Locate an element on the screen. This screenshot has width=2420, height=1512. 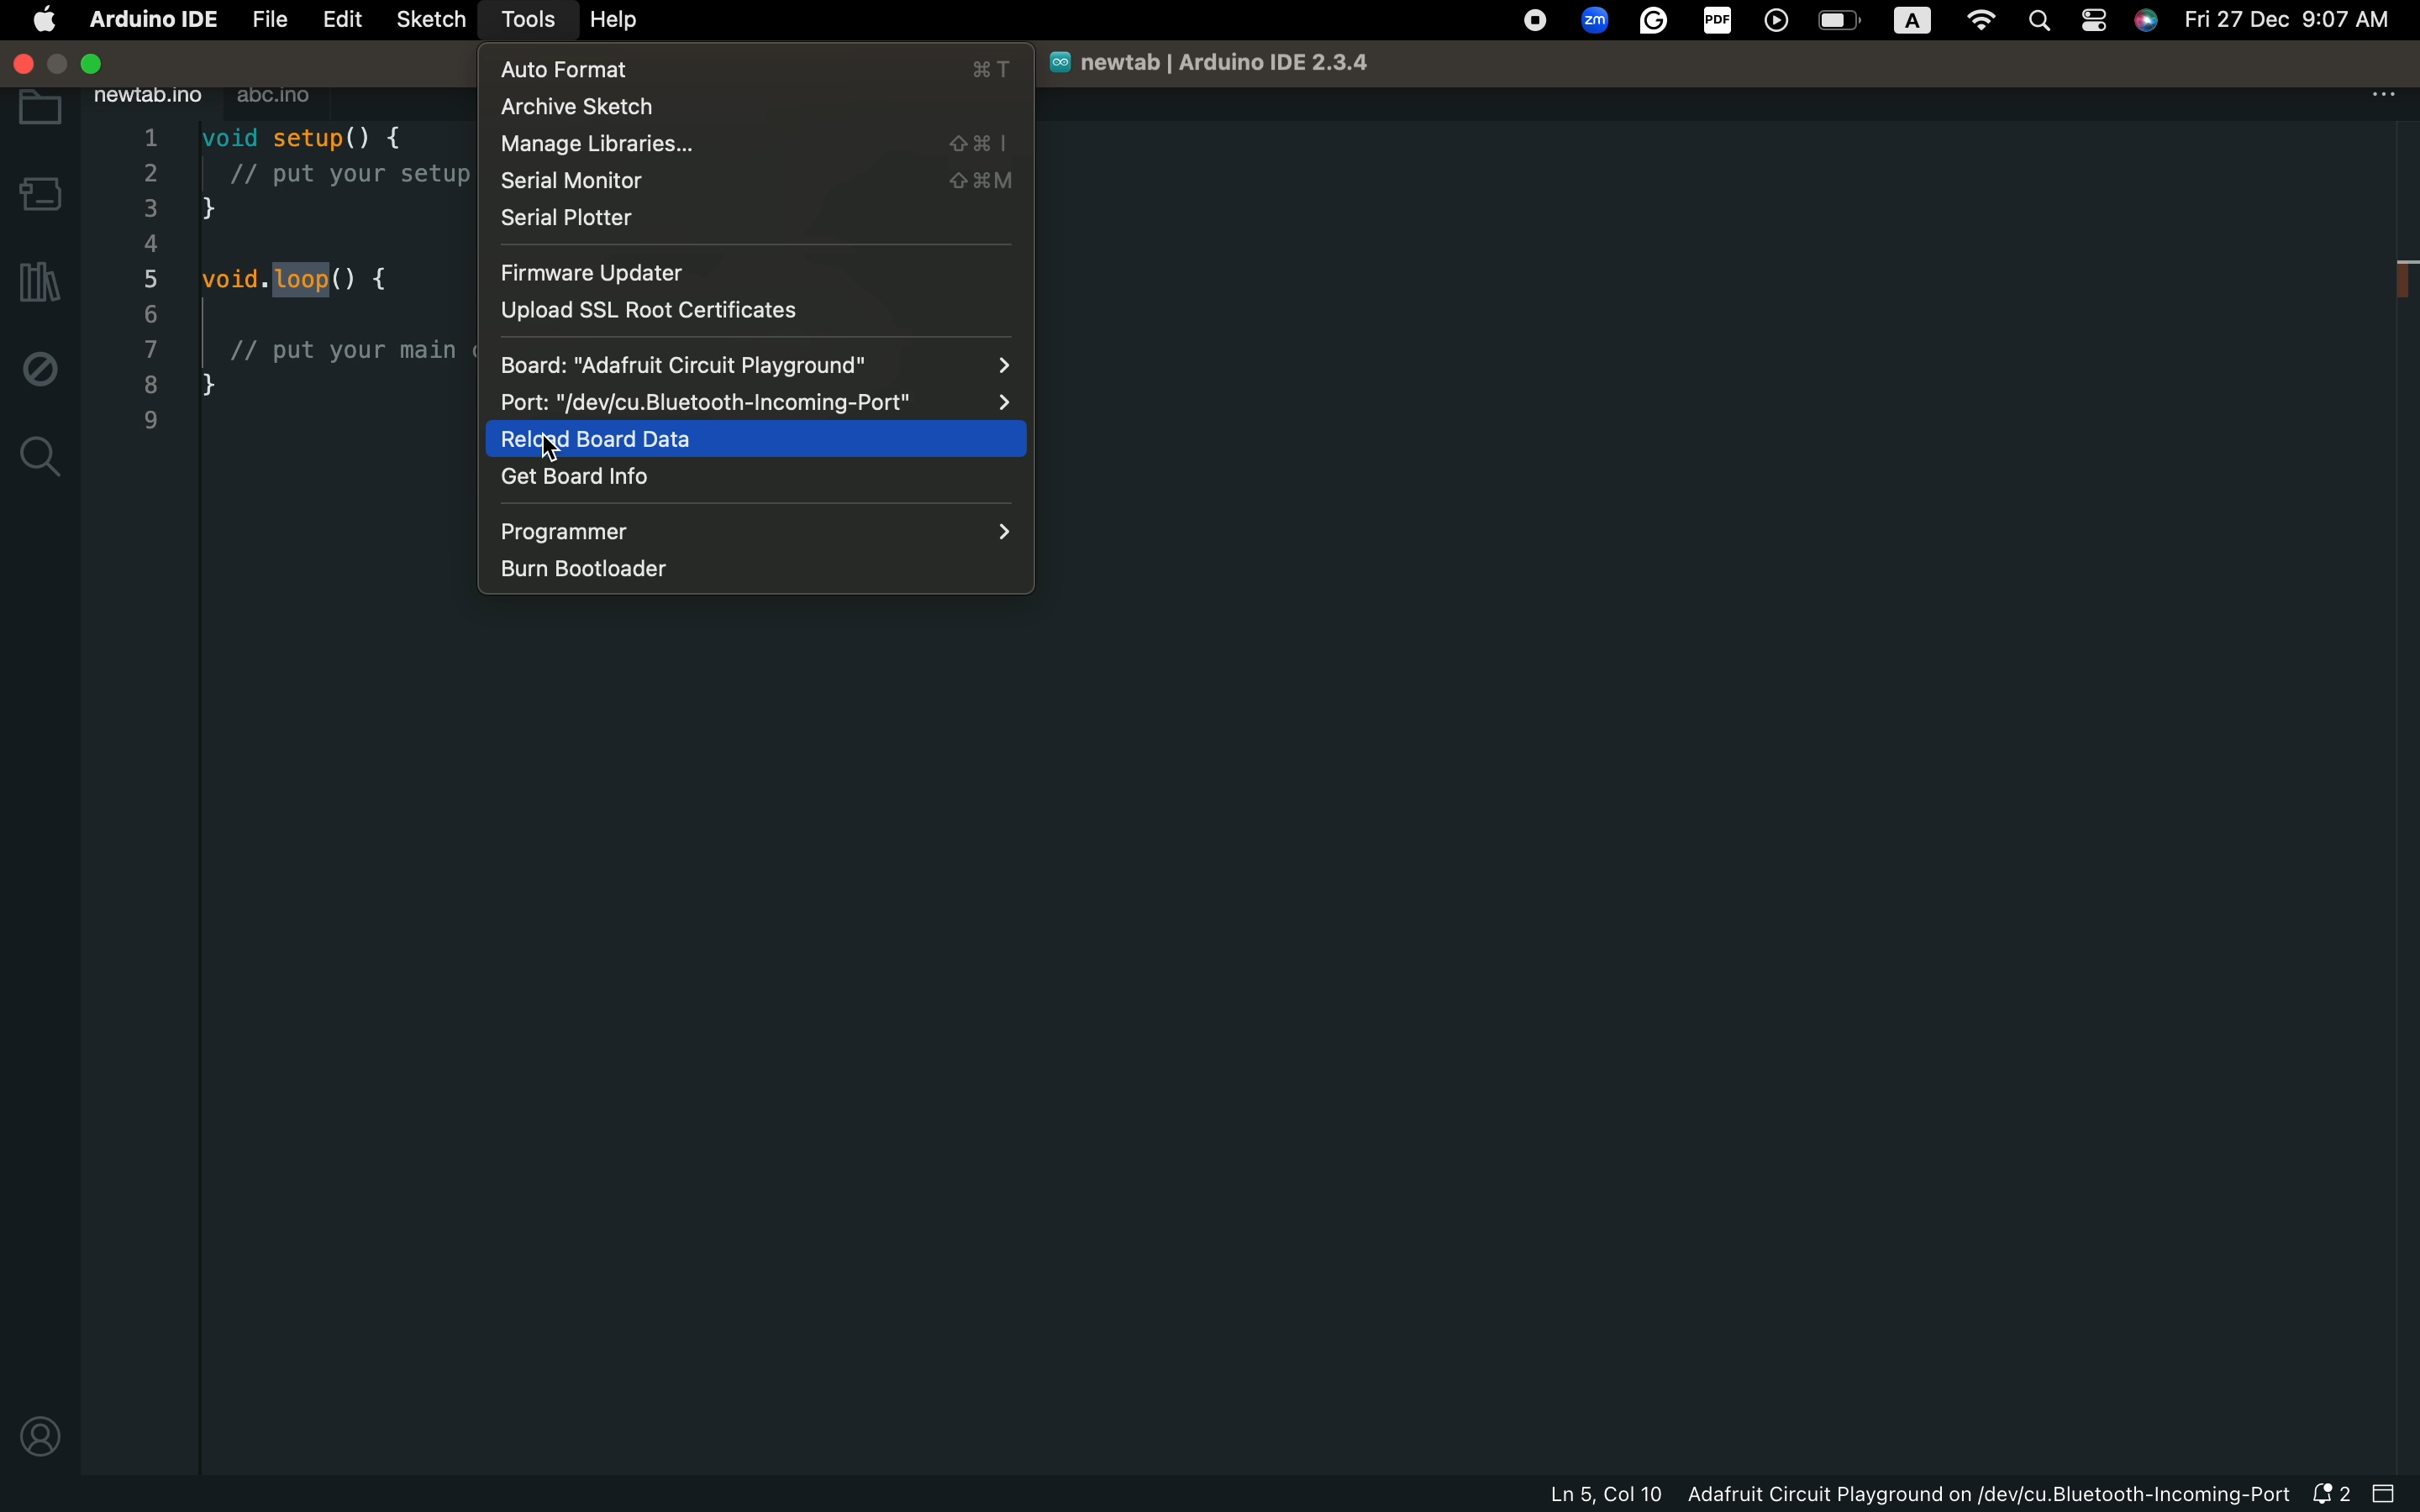
file setting is located at coordinates (2380, 94).